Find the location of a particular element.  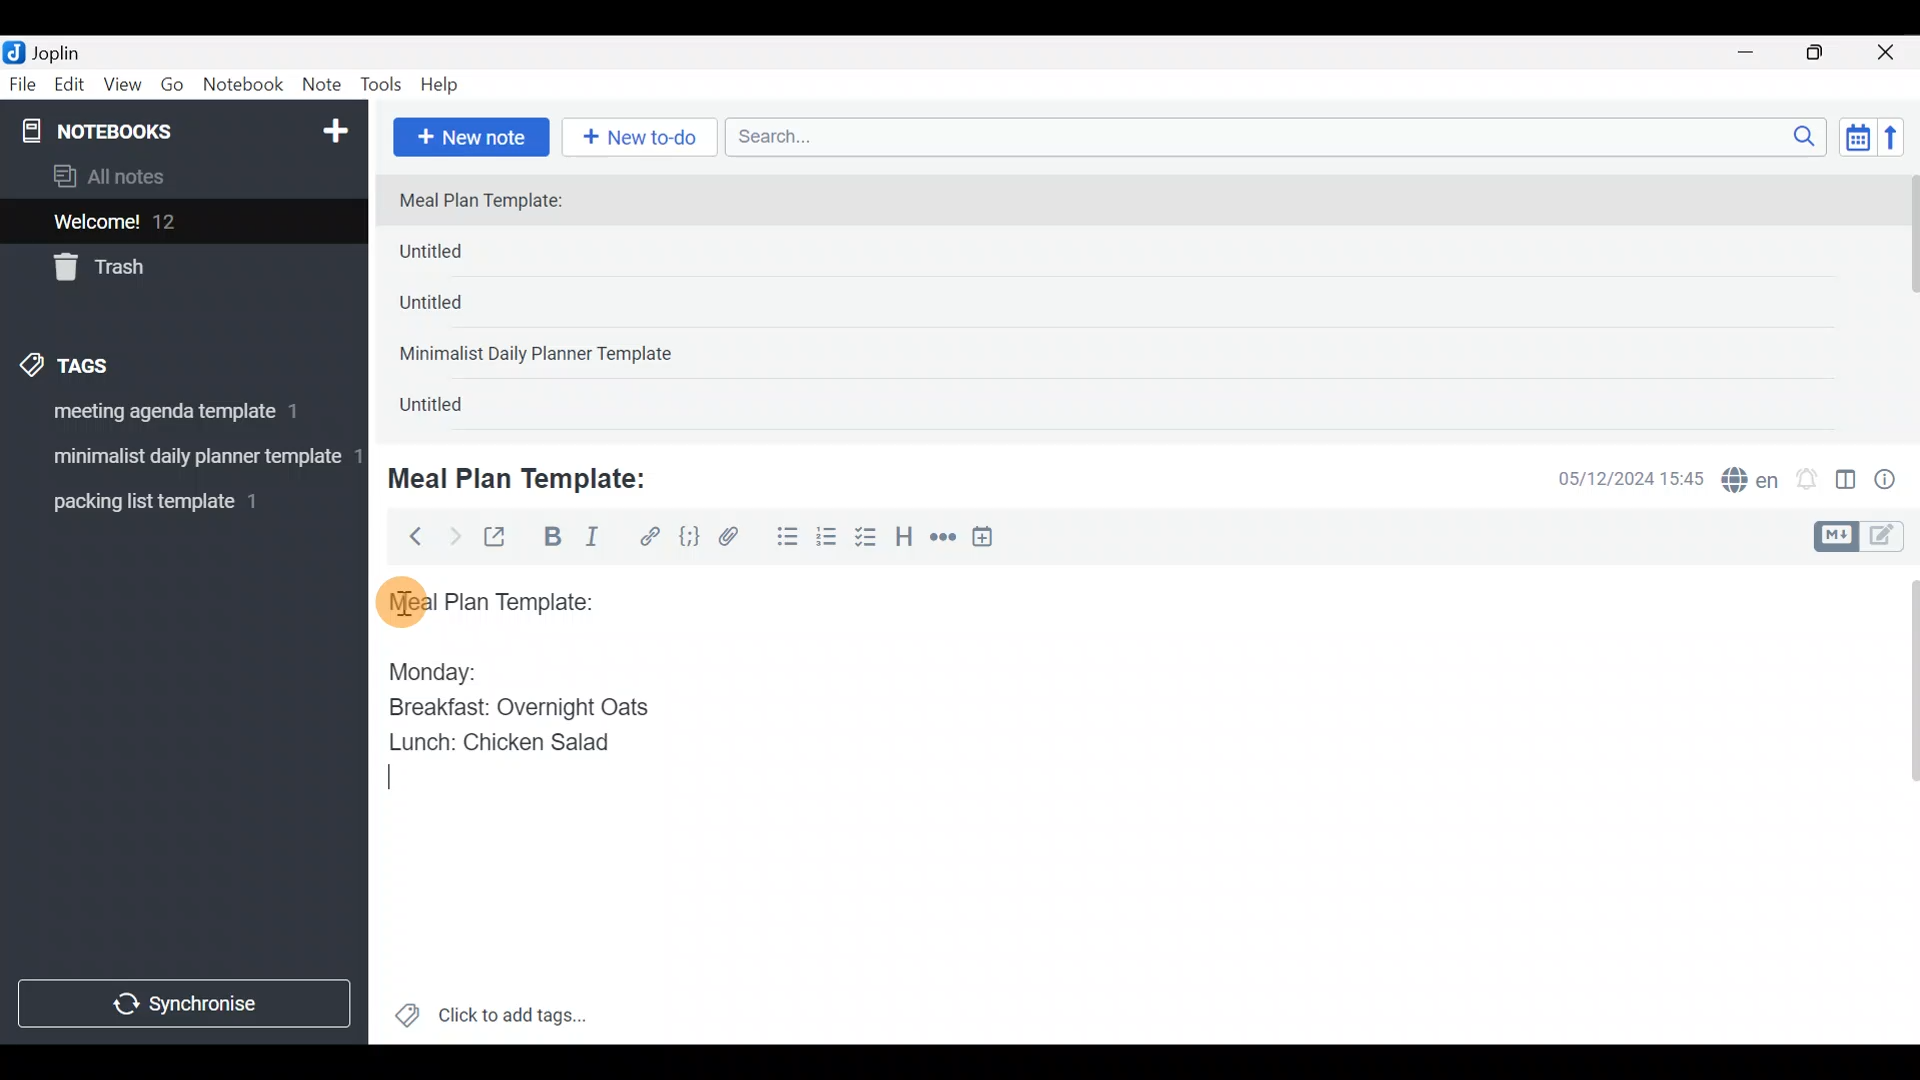

Meal plan template is located at coordinates (484, 599).